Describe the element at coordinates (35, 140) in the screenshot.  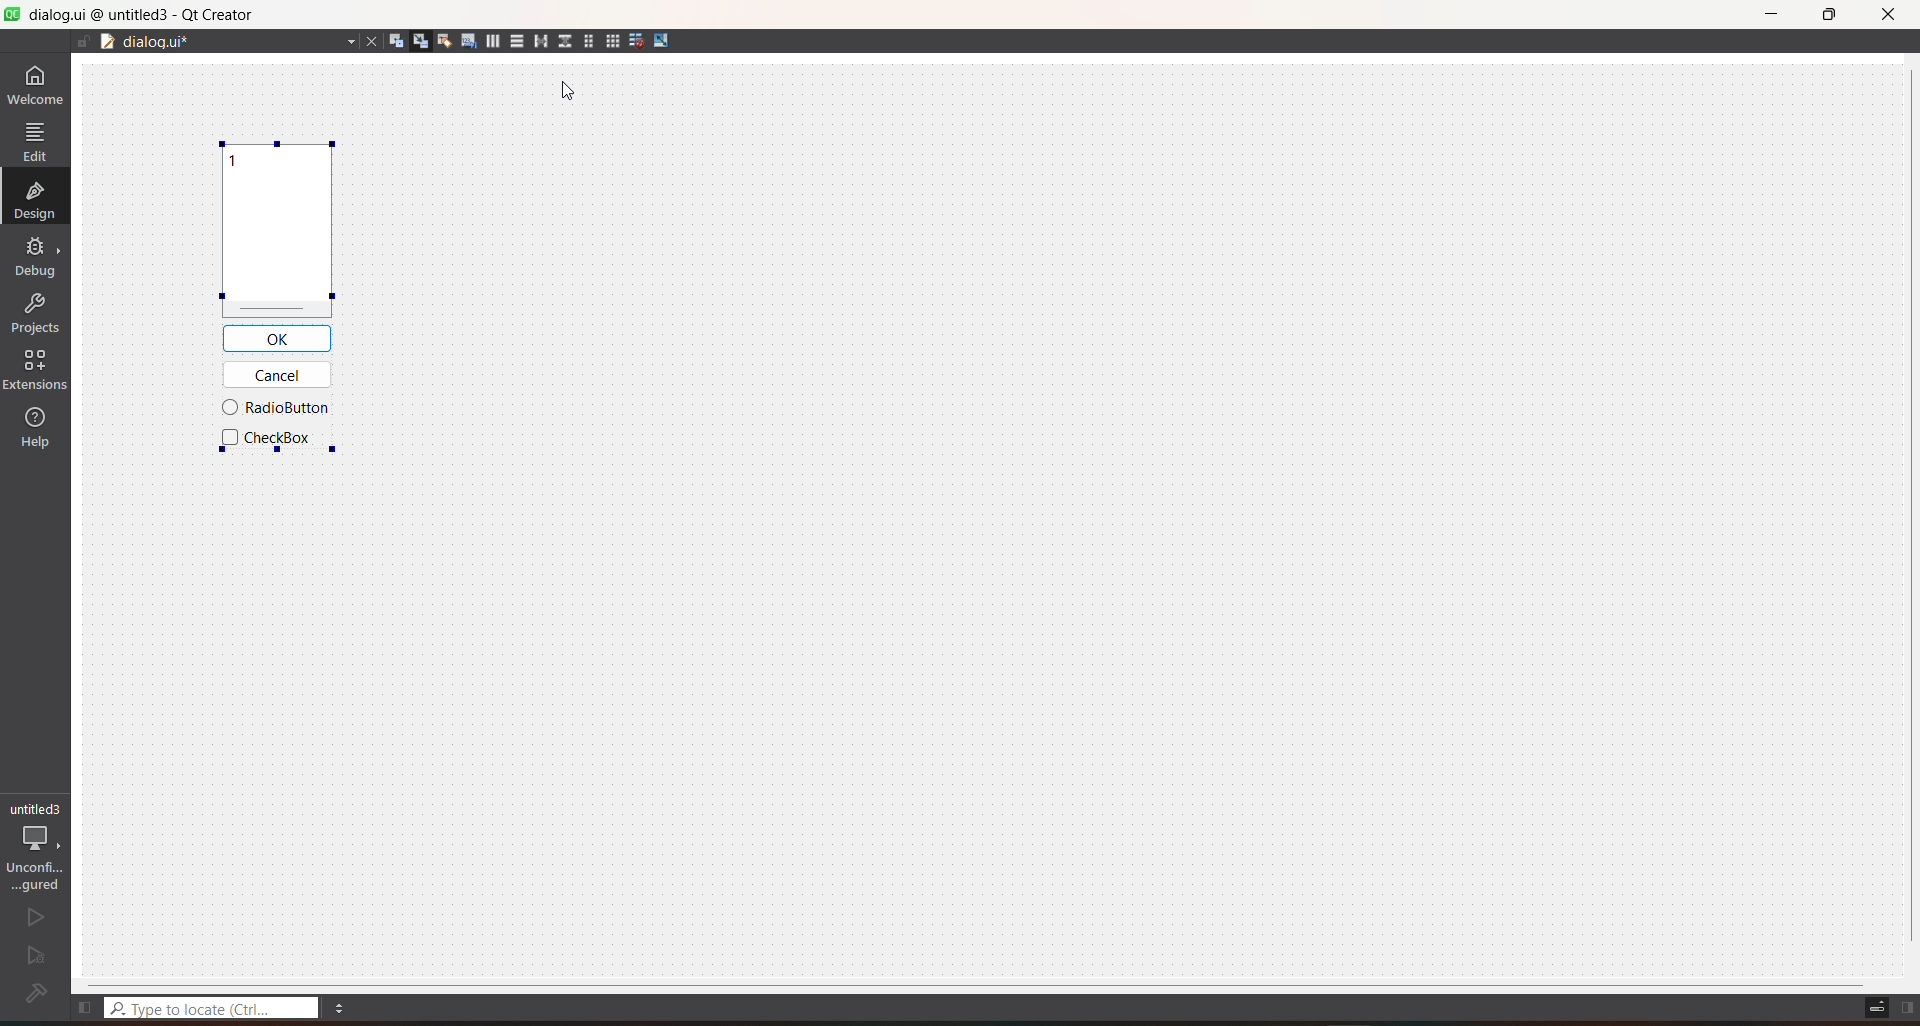
I see `edit` at that location.